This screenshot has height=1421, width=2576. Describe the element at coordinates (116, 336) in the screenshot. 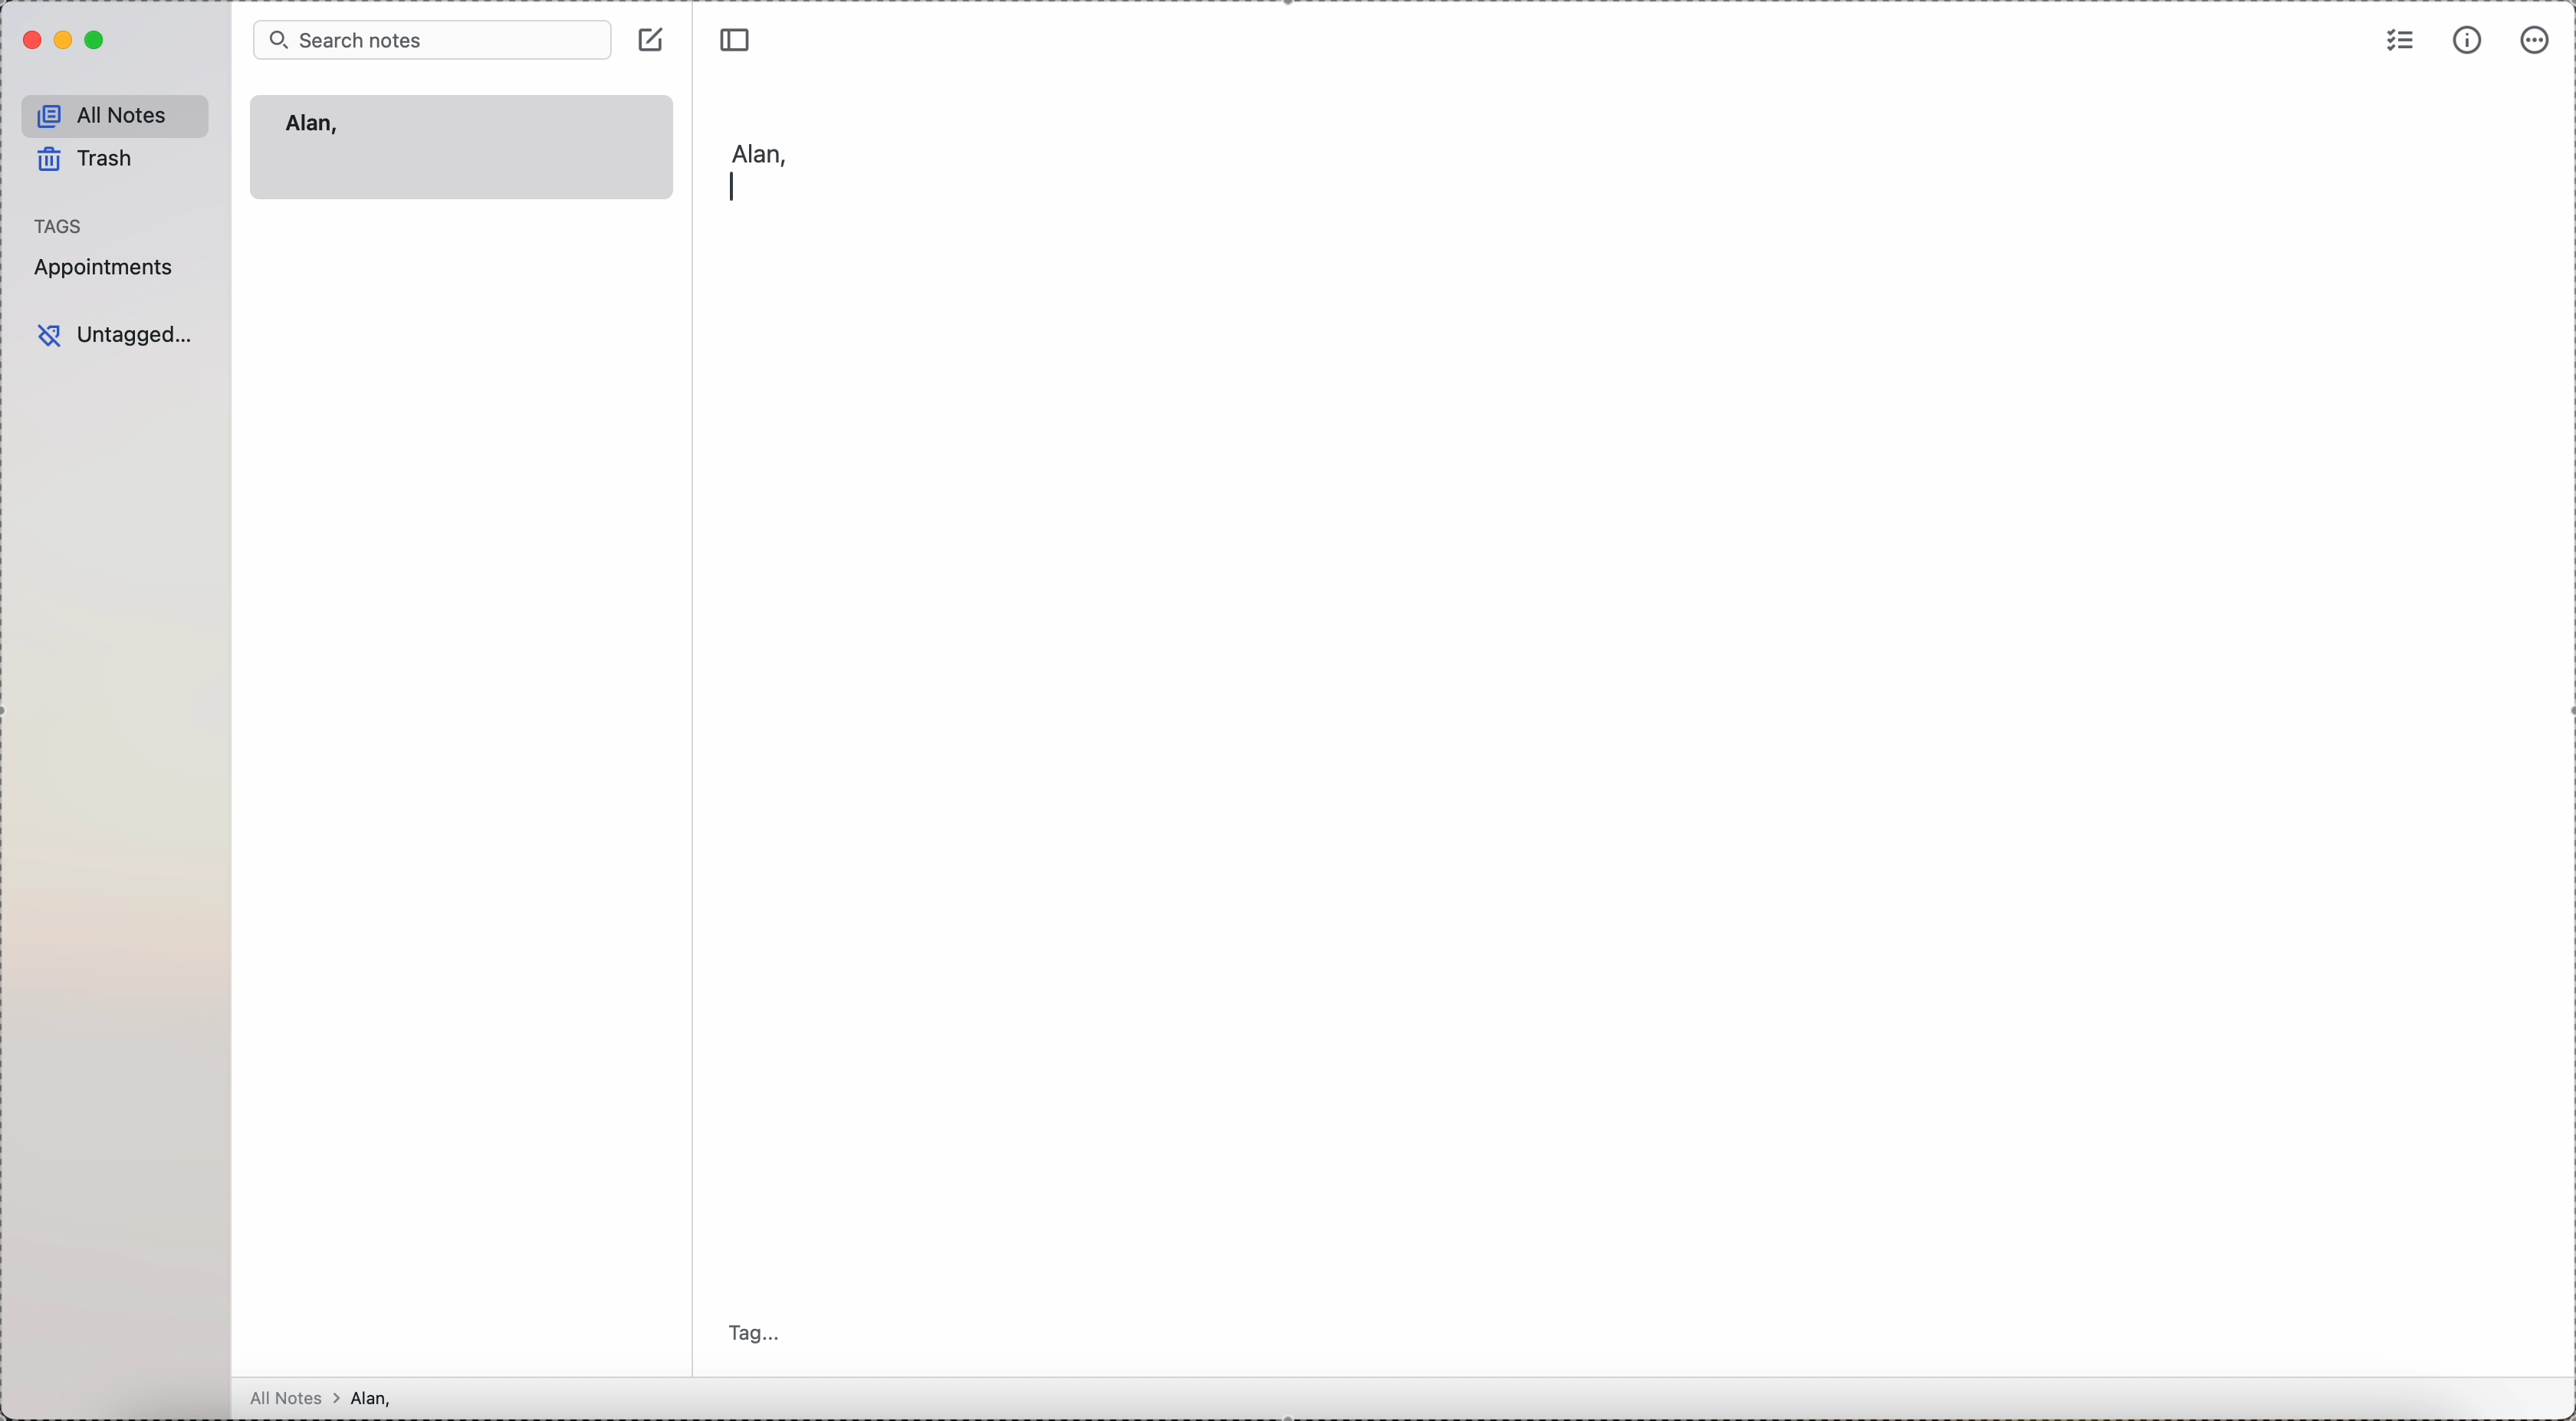

I see `untagged` at that location.